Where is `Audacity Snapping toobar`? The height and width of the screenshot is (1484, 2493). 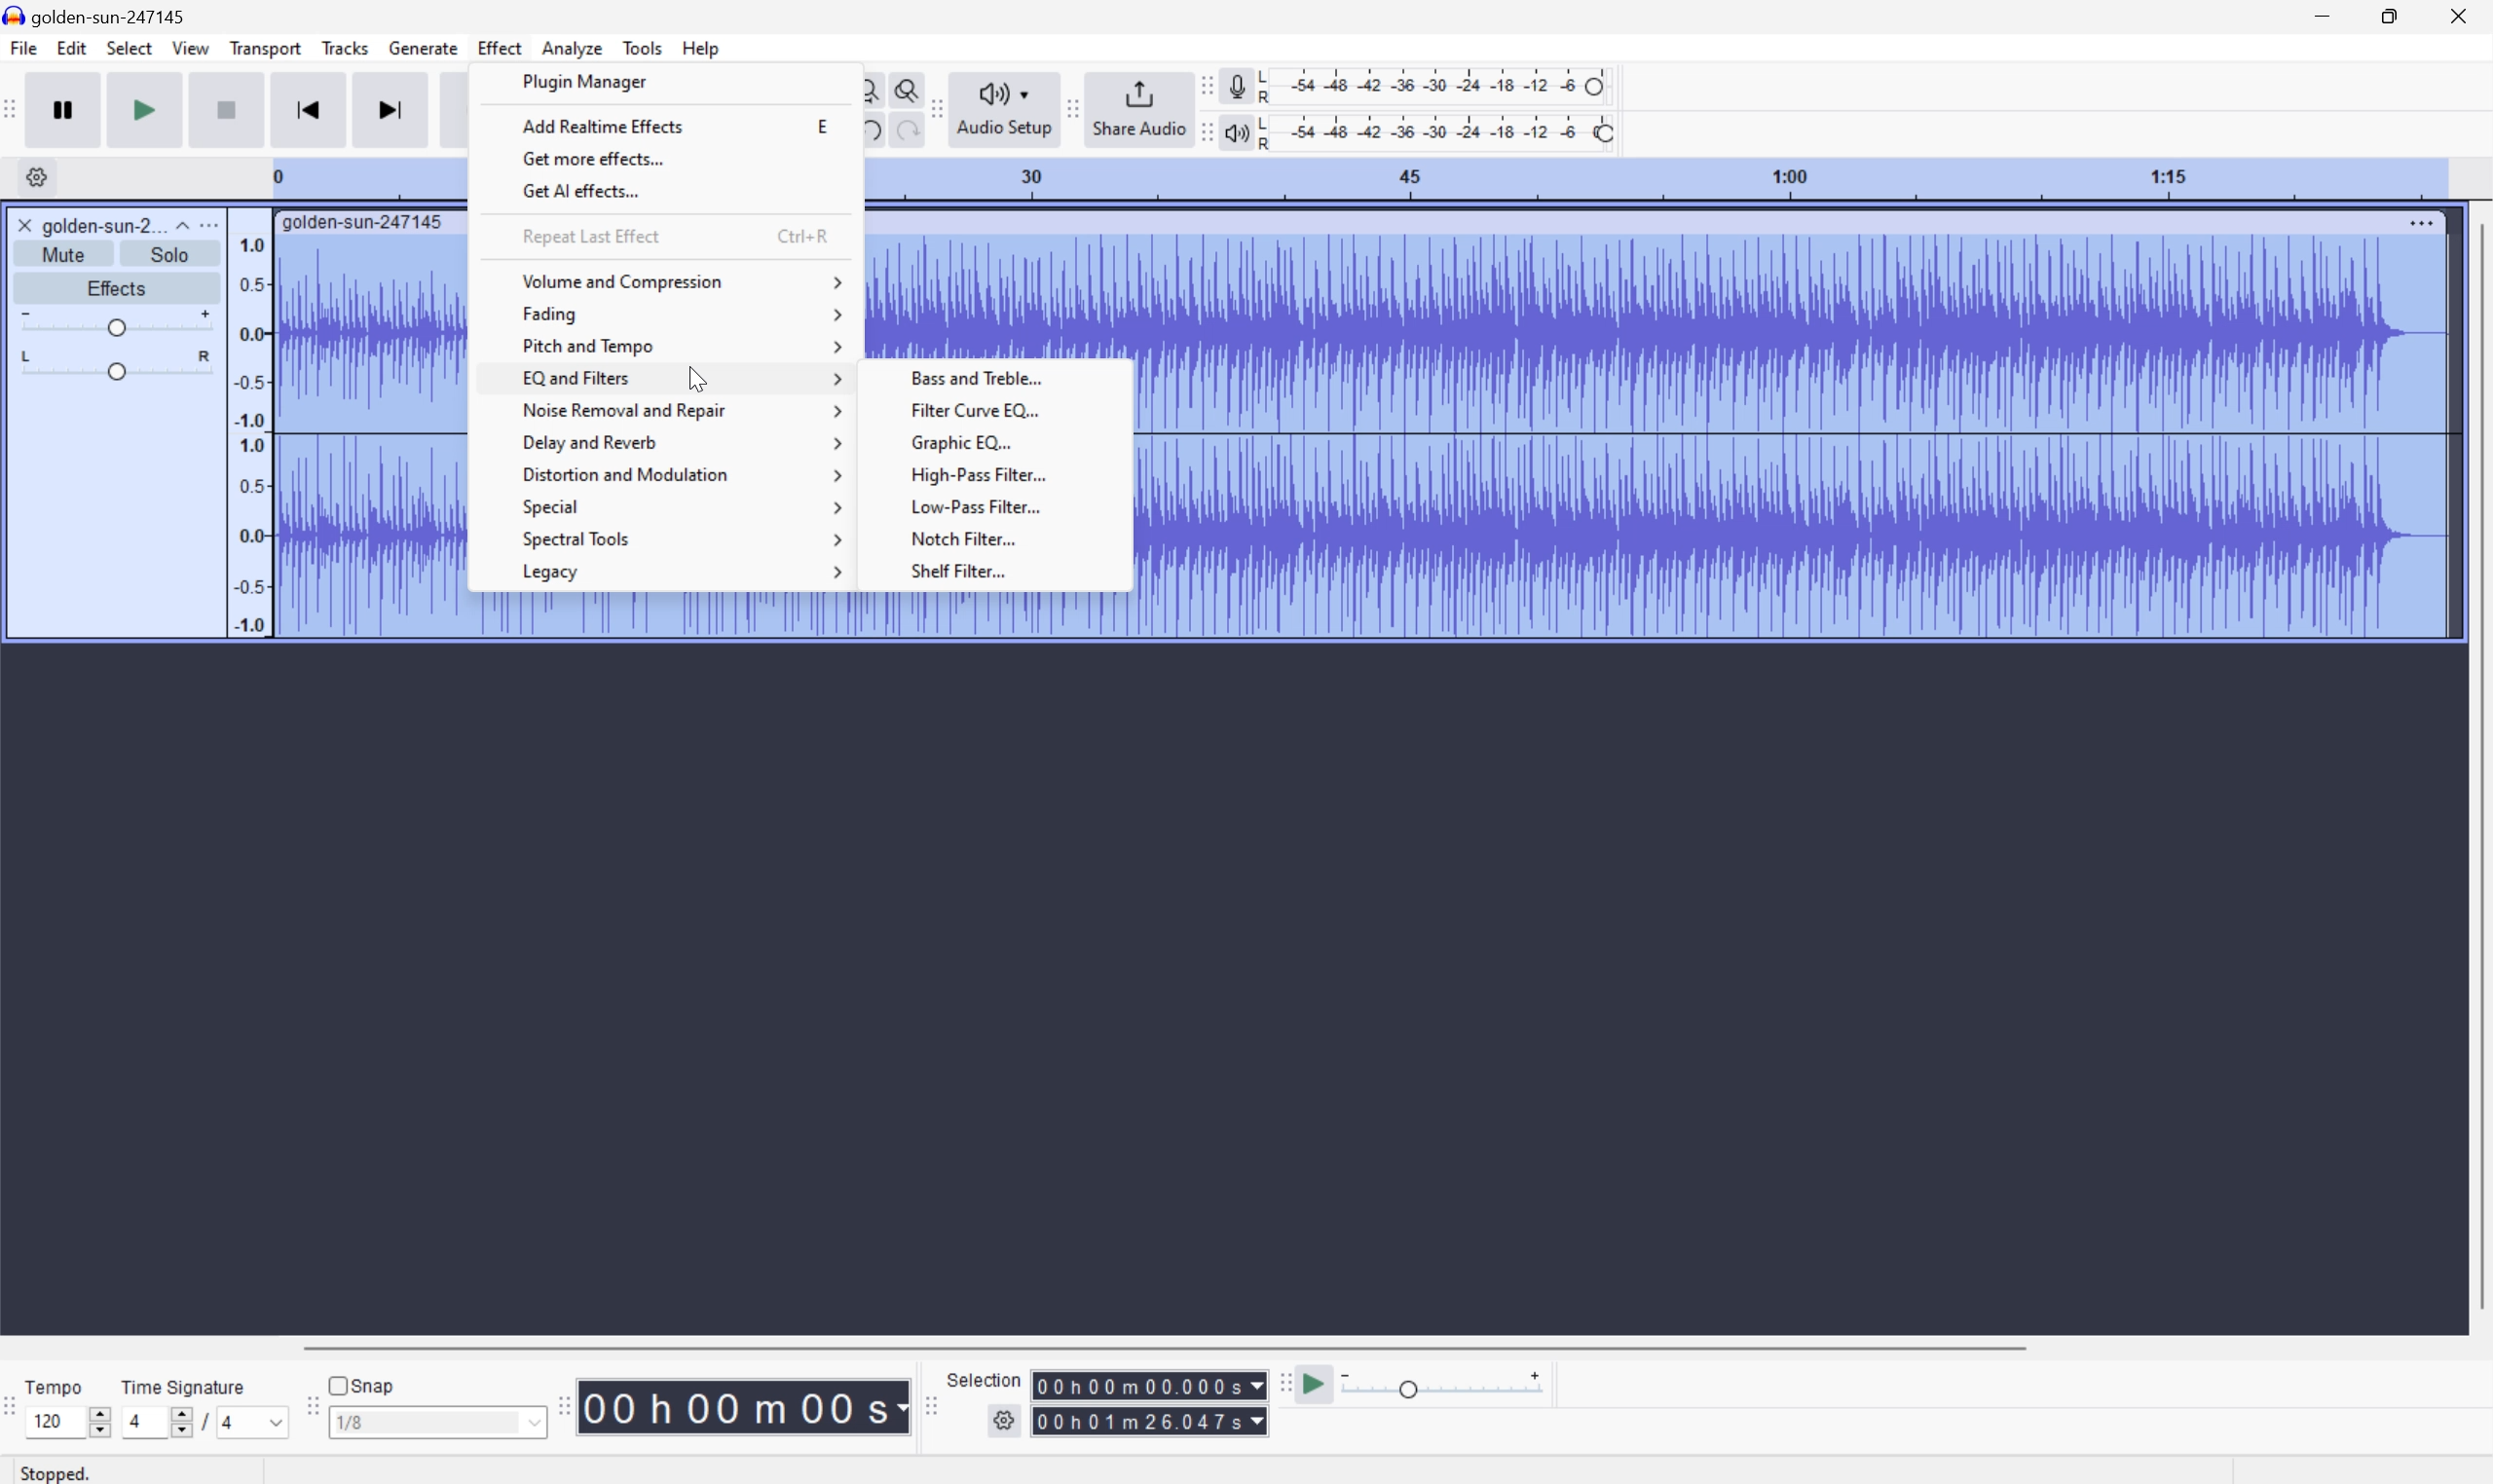
Audacity Snapping toobar is located at coordinates (307, 1408).